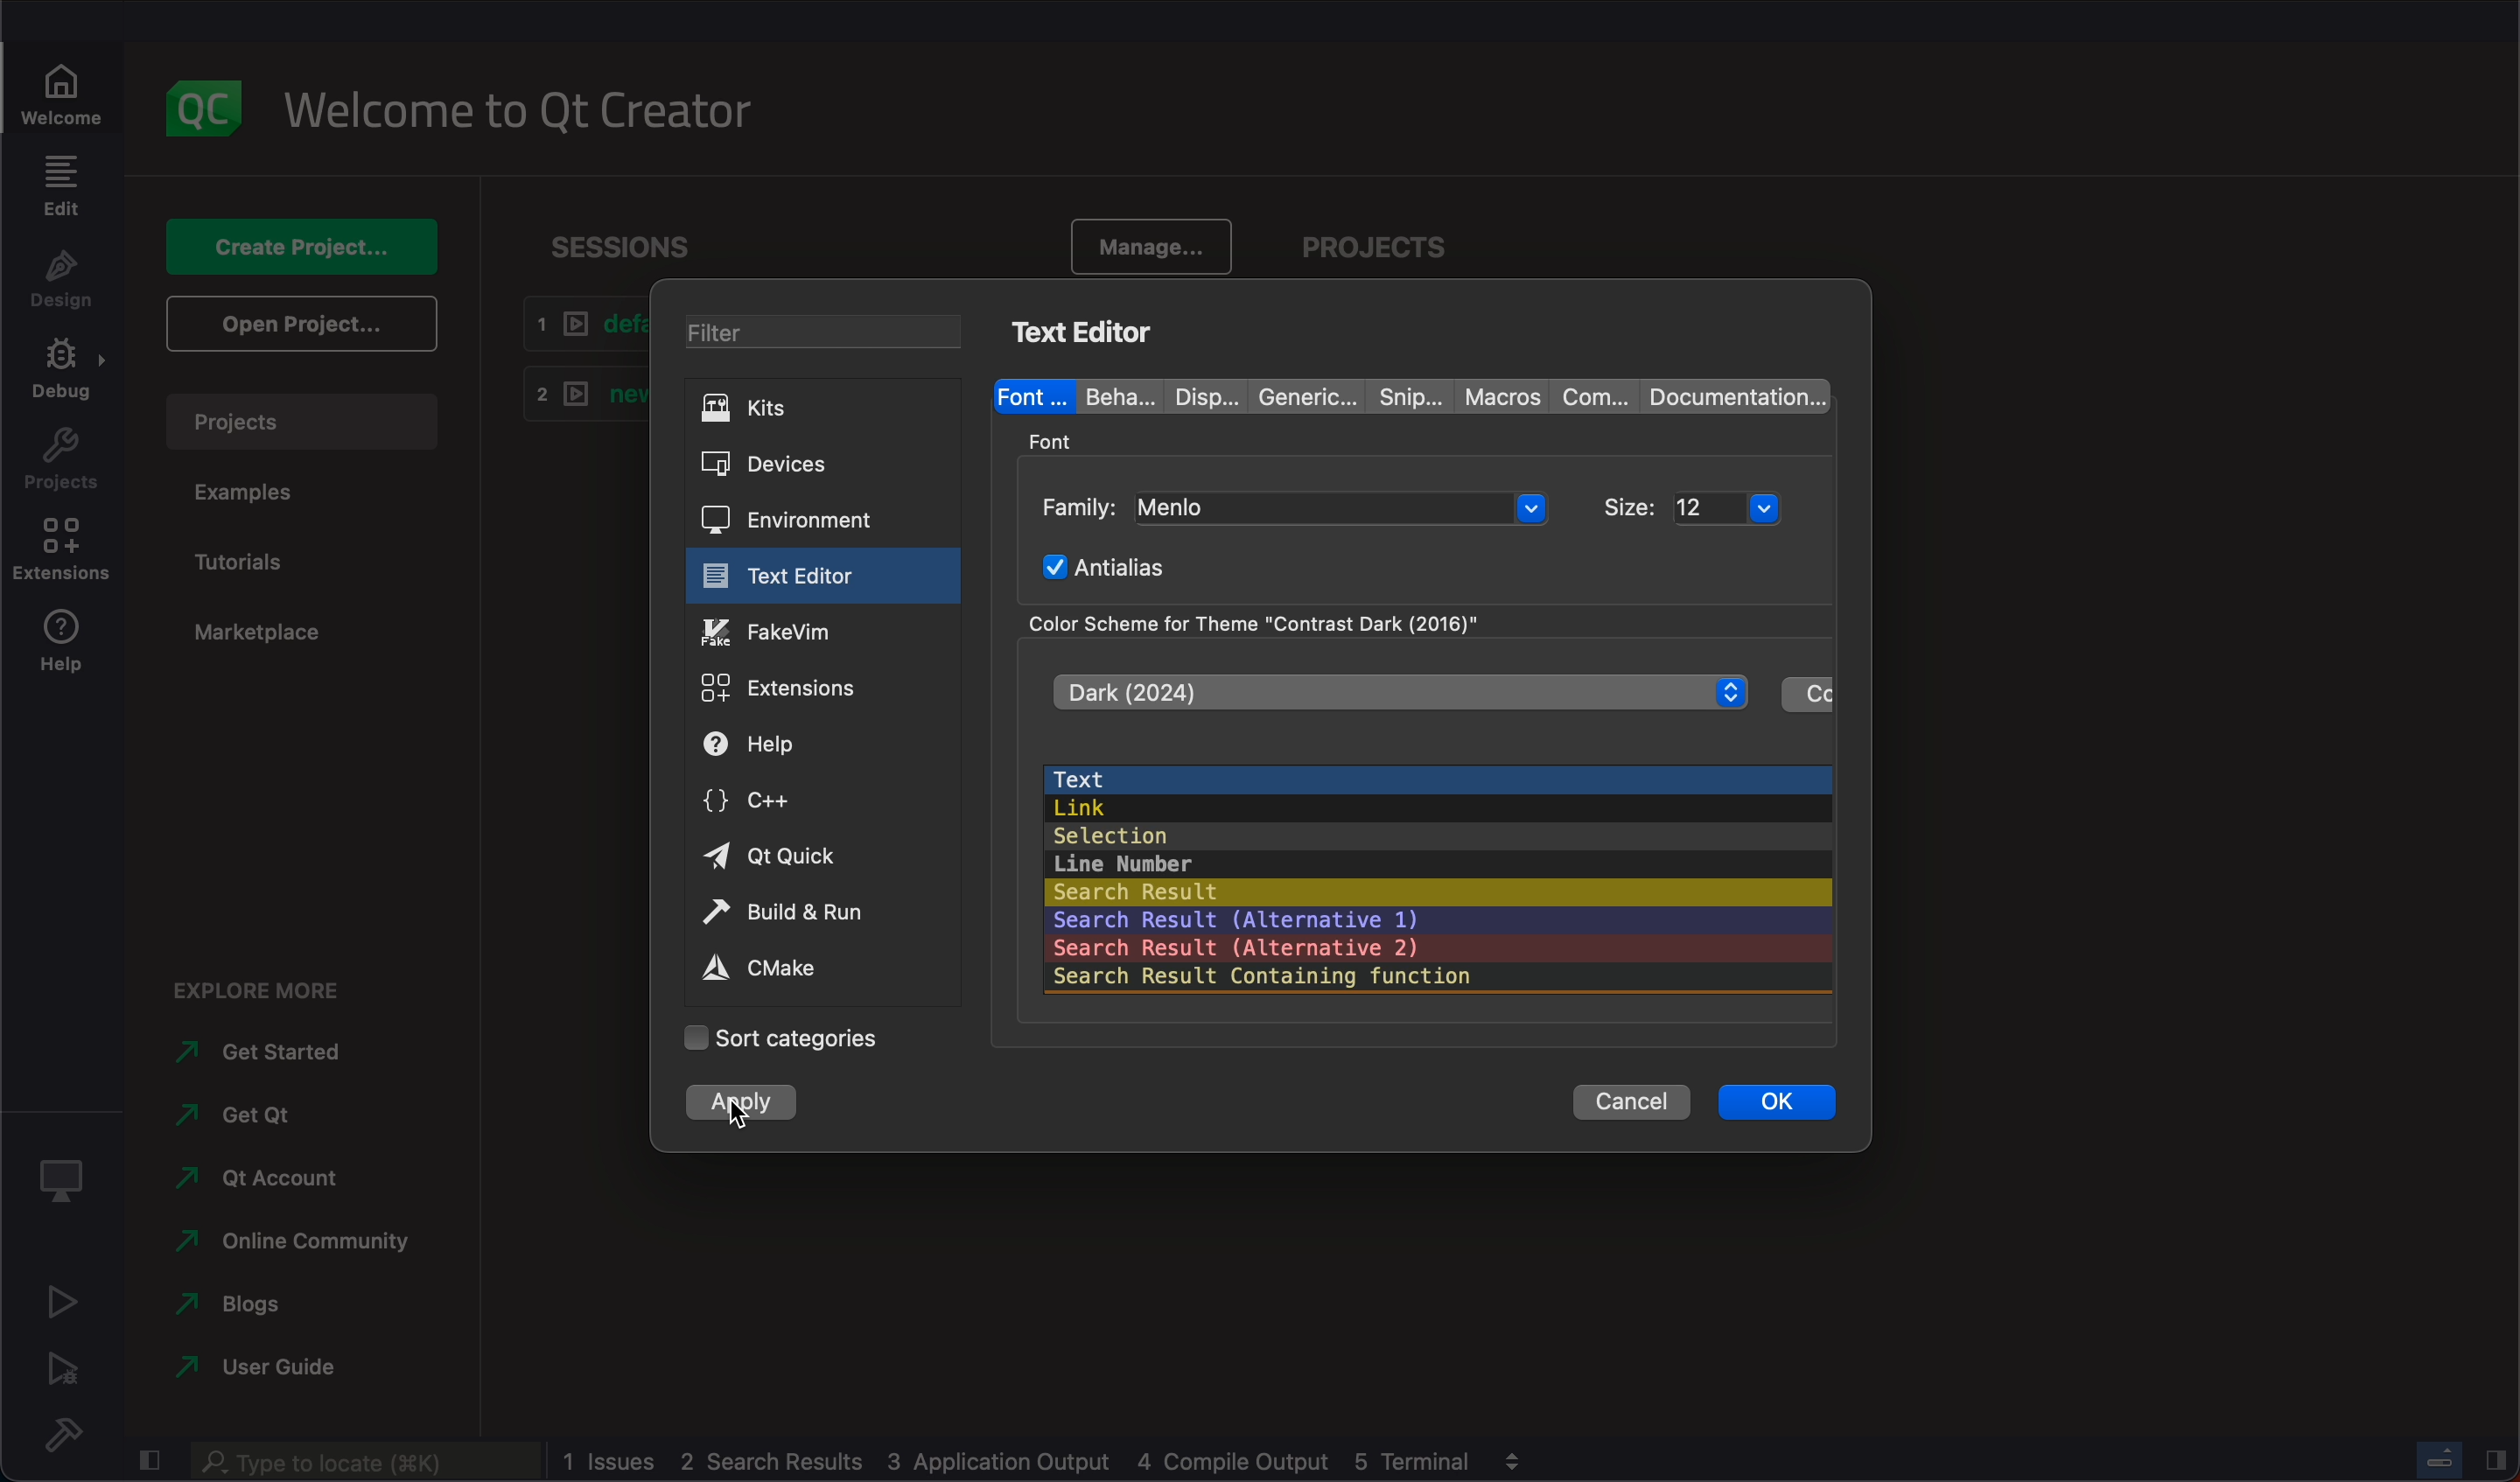 The width and height of the screenshot is (2520, 1482). I want to click on cursor, so click(736, 1125).